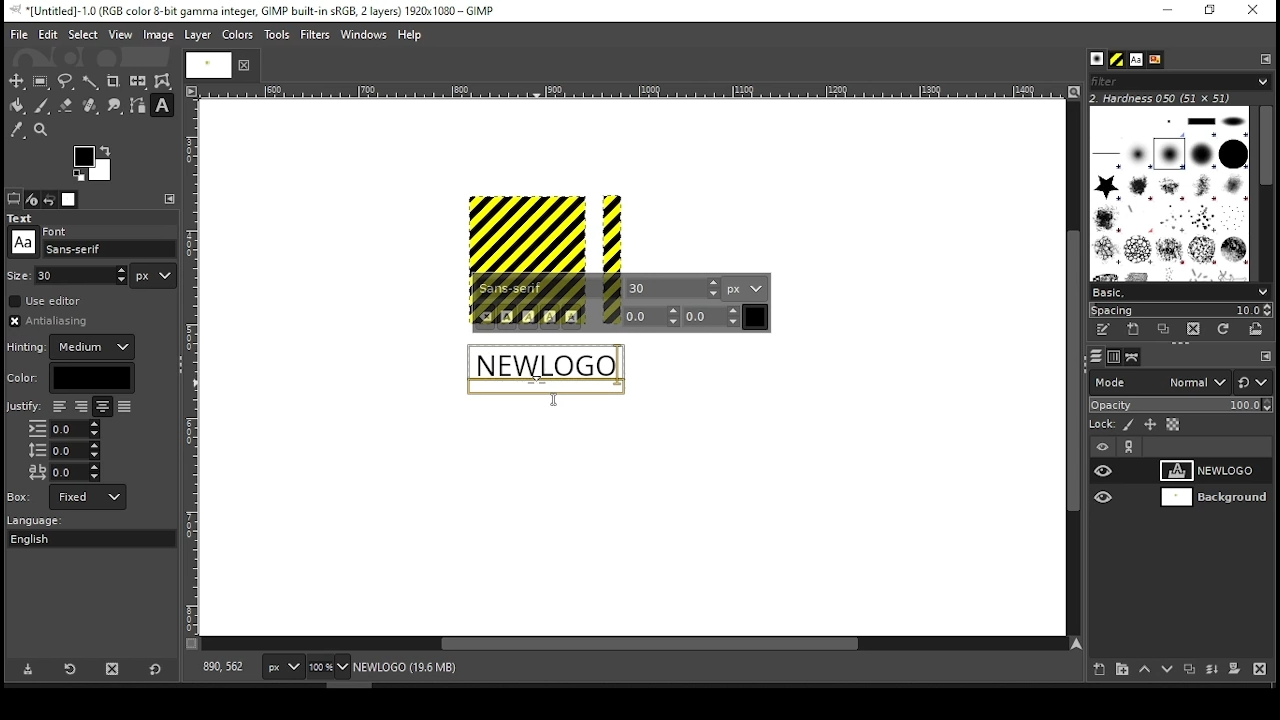  Describe the element at coordinates (486, 318) in the screenshot. I see `clear style of selected text` at that location.